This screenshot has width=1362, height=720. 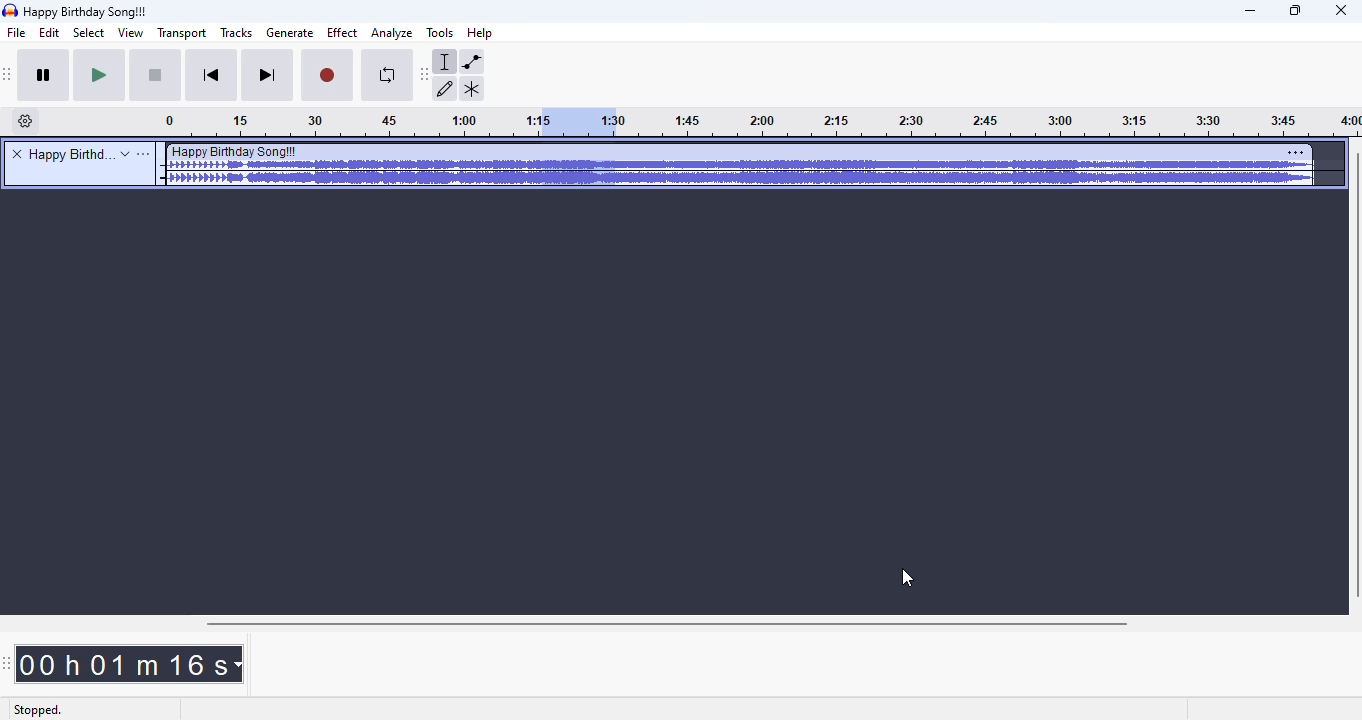 What do you see at coordinates (16, 33) in the screenshot?
I see `file` at bounding box center [16, 33].